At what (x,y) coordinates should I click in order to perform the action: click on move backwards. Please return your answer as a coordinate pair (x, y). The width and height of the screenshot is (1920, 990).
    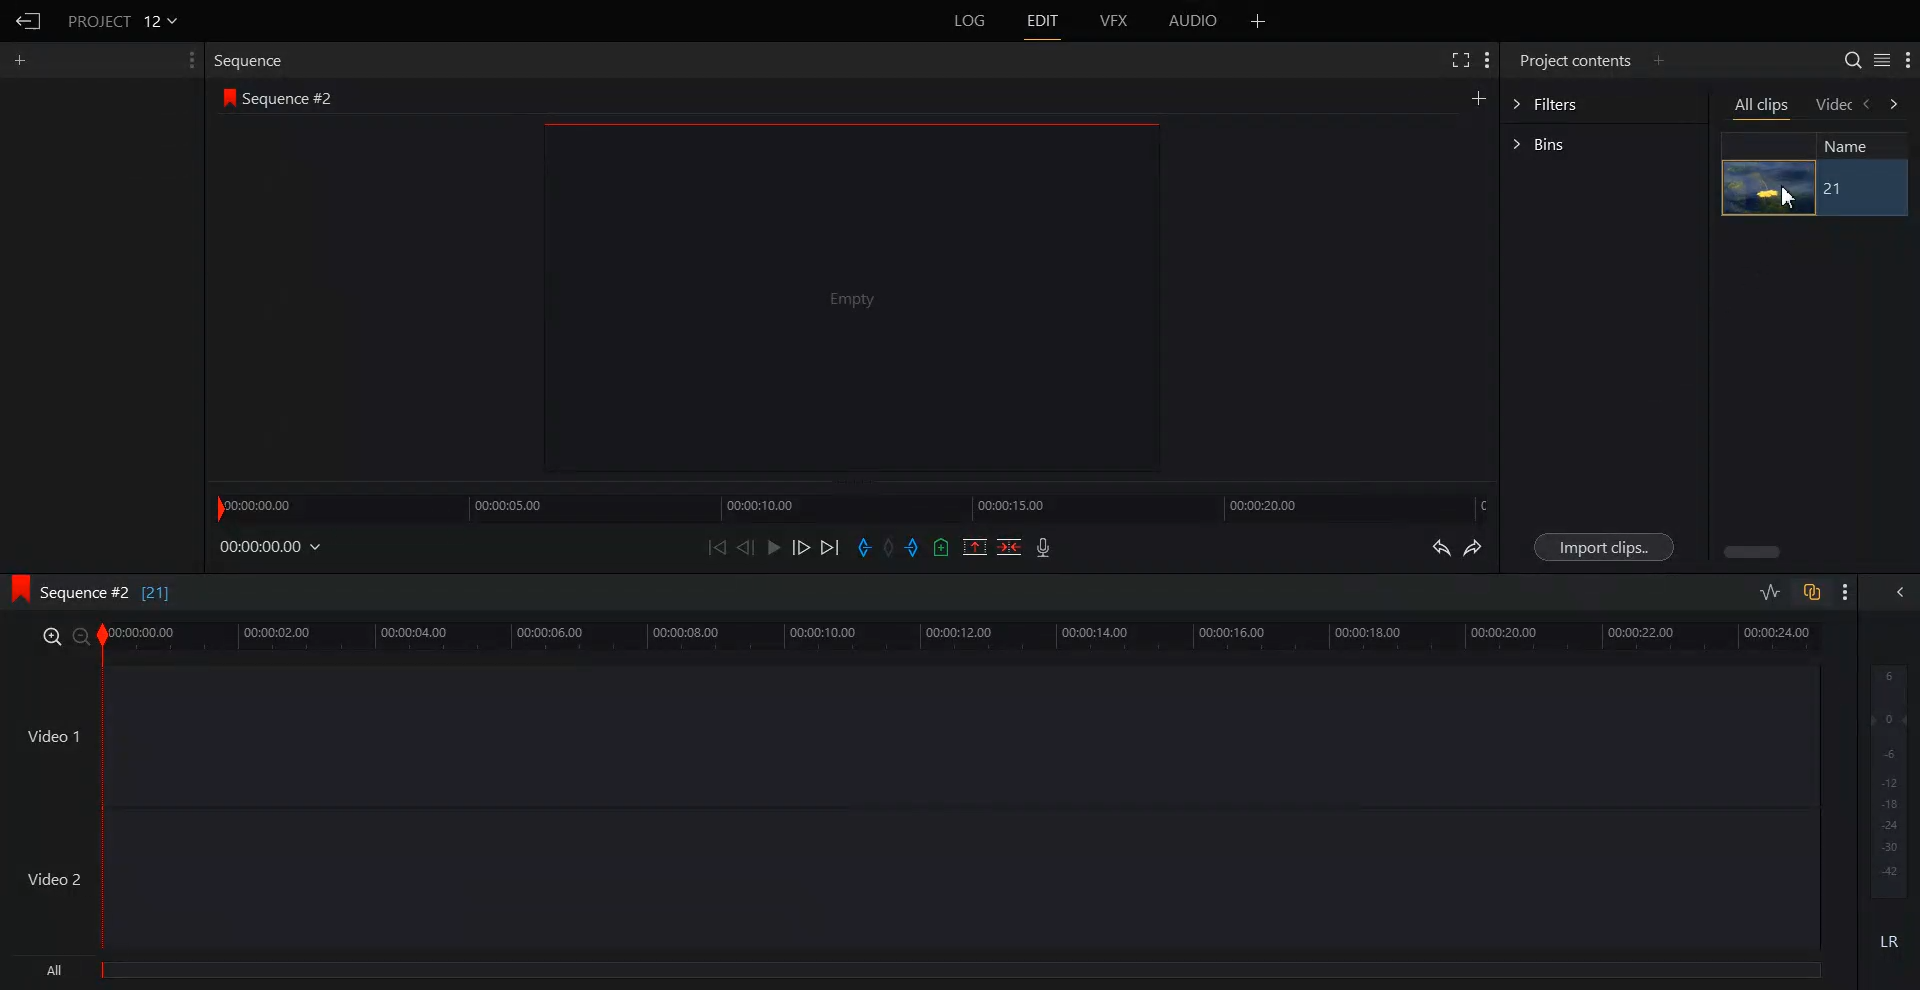
    Looking at the image, I should click on (1868, 105).